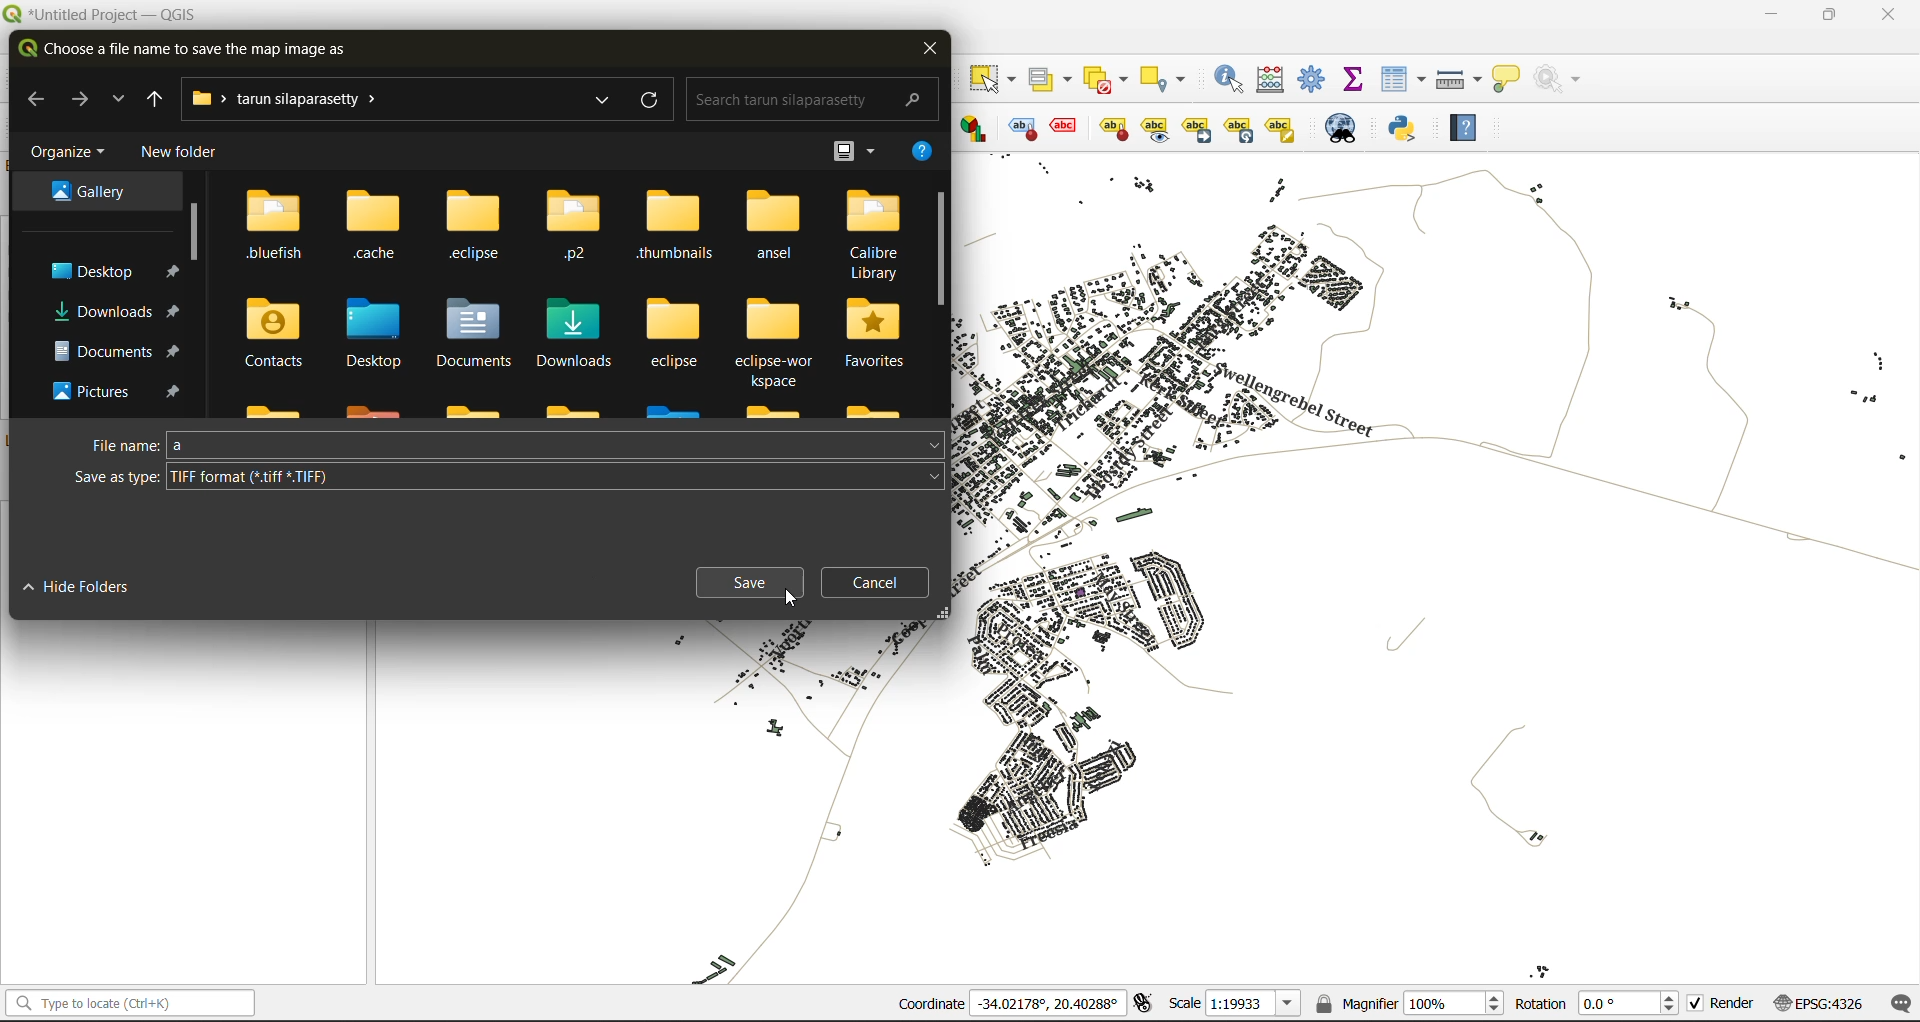 The width and height of the screenshot is (1920, 1022). What do you see at coordinates (176, 153) in the screenshot?
I see `new folder` at bounding box center [176, 153].